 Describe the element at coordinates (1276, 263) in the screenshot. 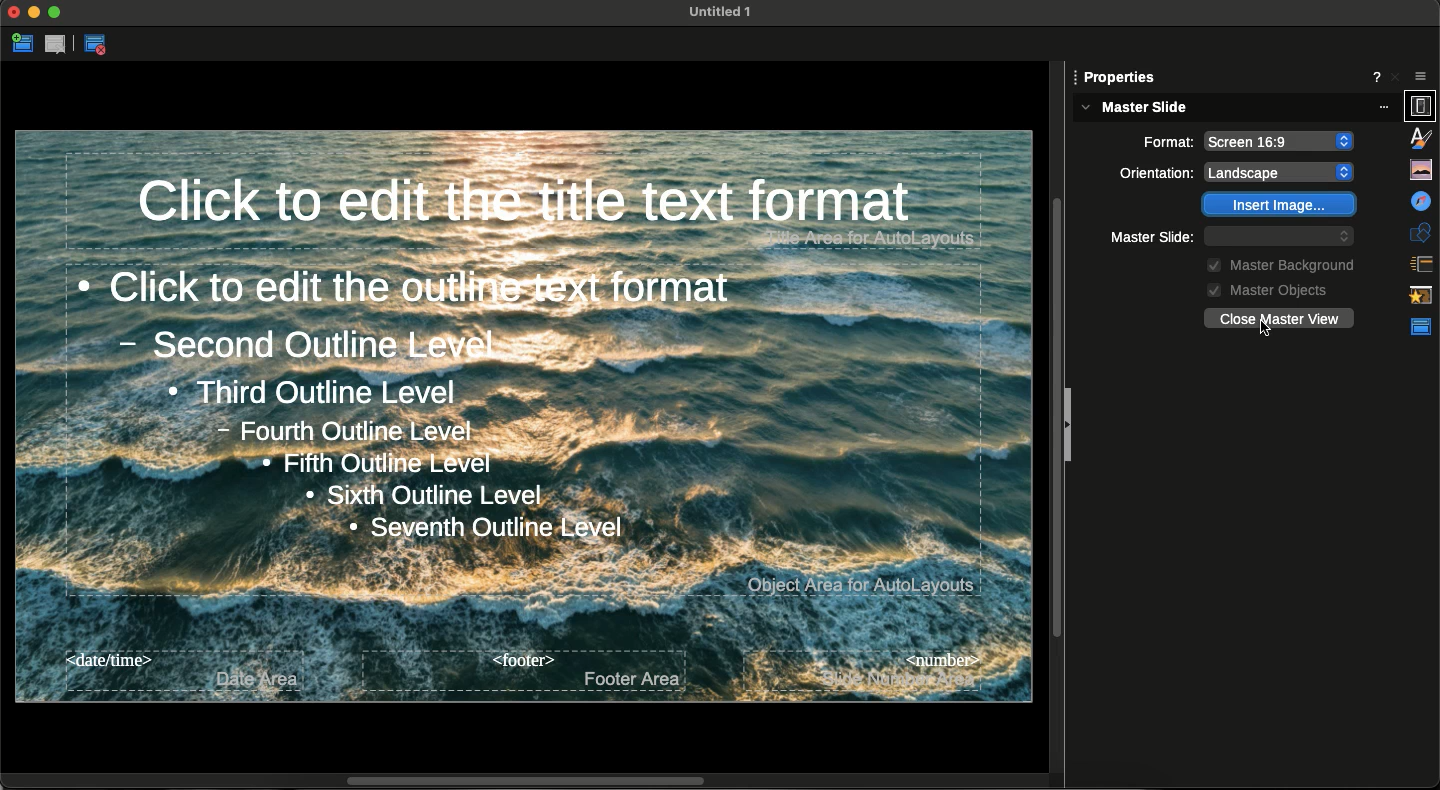

I see `Master background` at that location.